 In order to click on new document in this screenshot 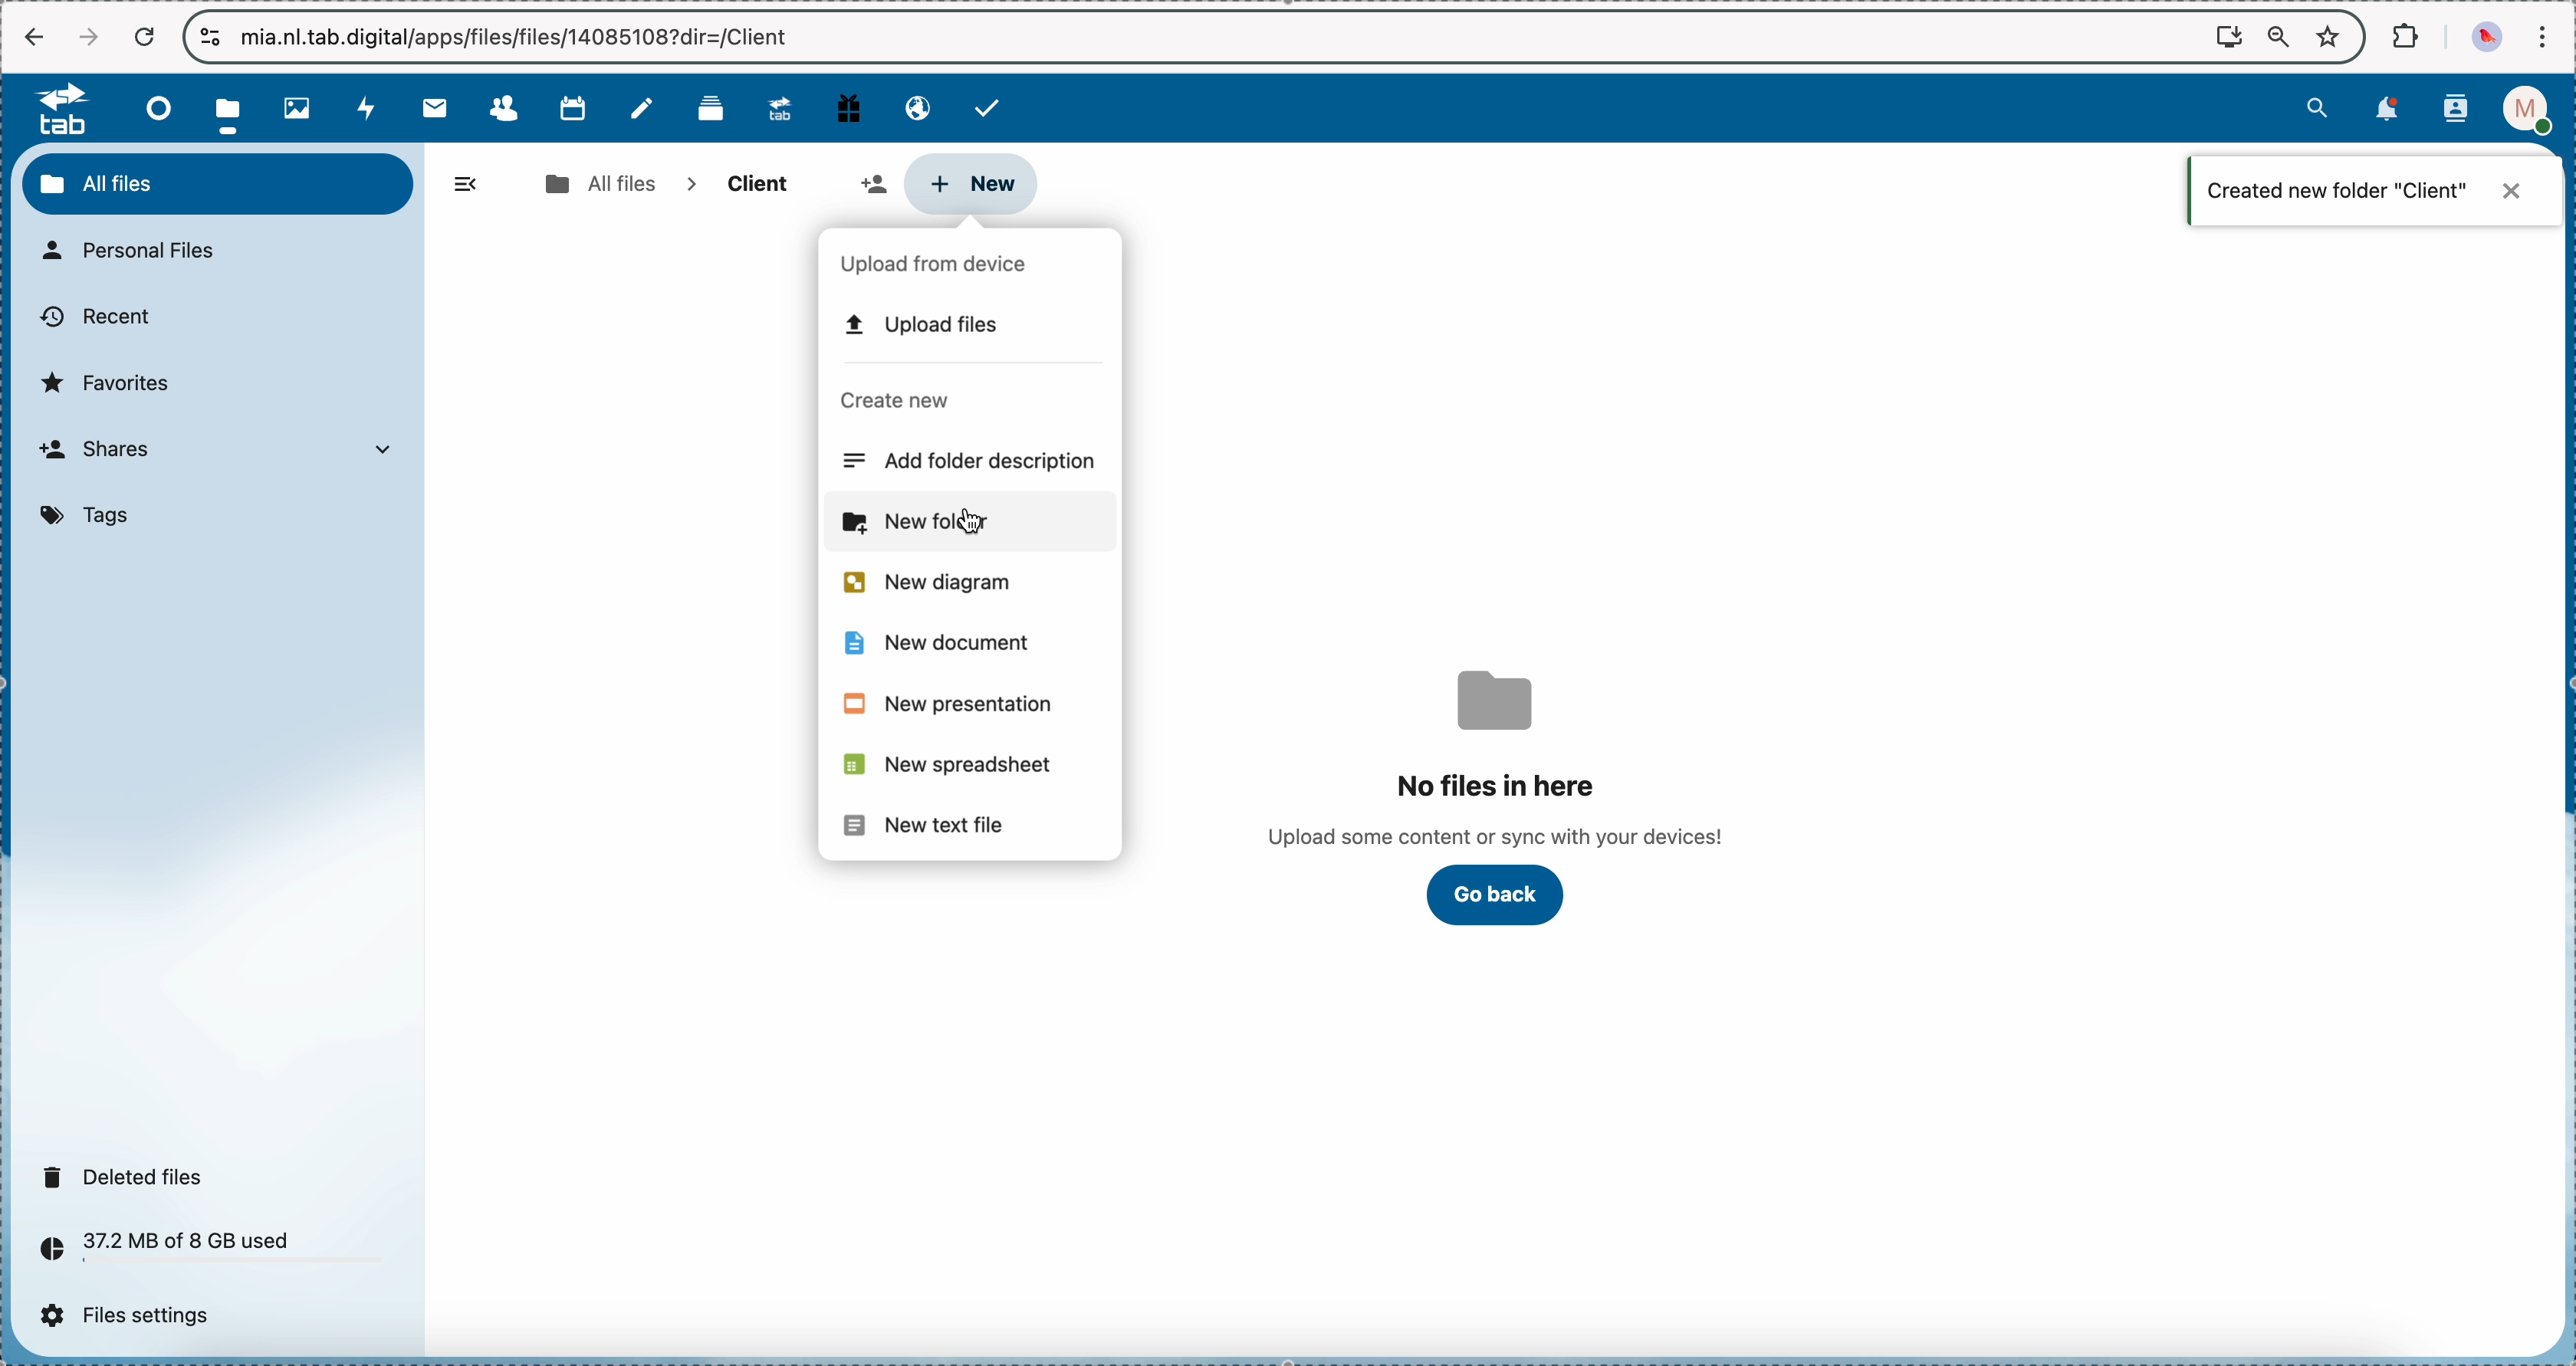, I will do `click(945, 644)`.